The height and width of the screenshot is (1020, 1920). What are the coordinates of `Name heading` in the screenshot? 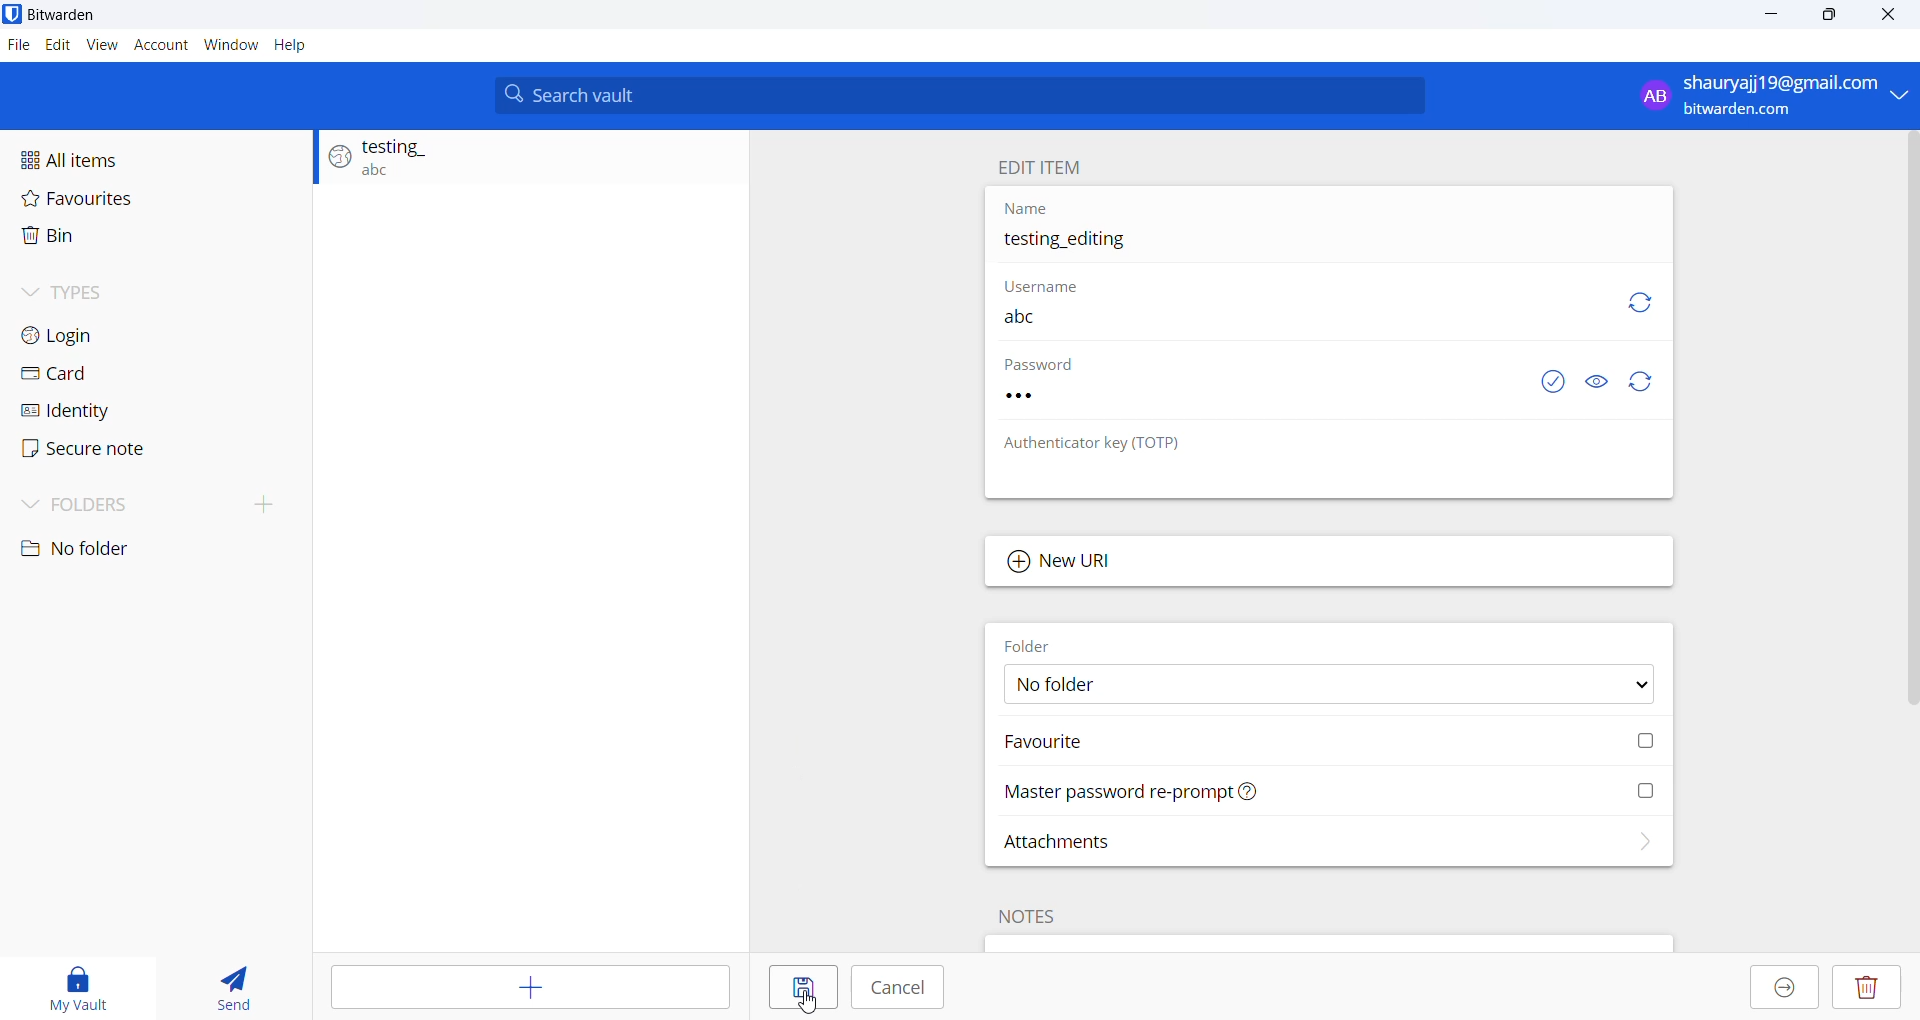 It's located at (1022, 208).